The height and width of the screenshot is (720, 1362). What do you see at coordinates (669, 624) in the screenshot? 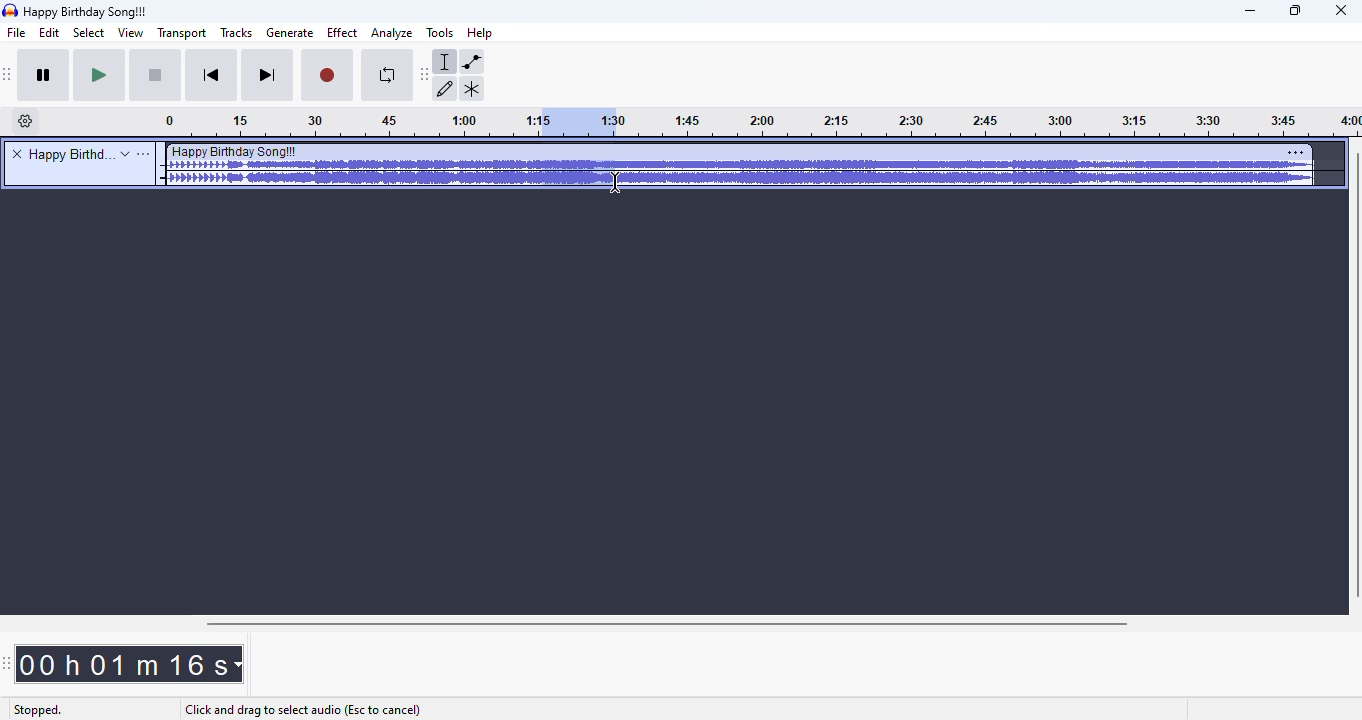
I see `horizontal scroll bar` at bounding box center [669, 624].